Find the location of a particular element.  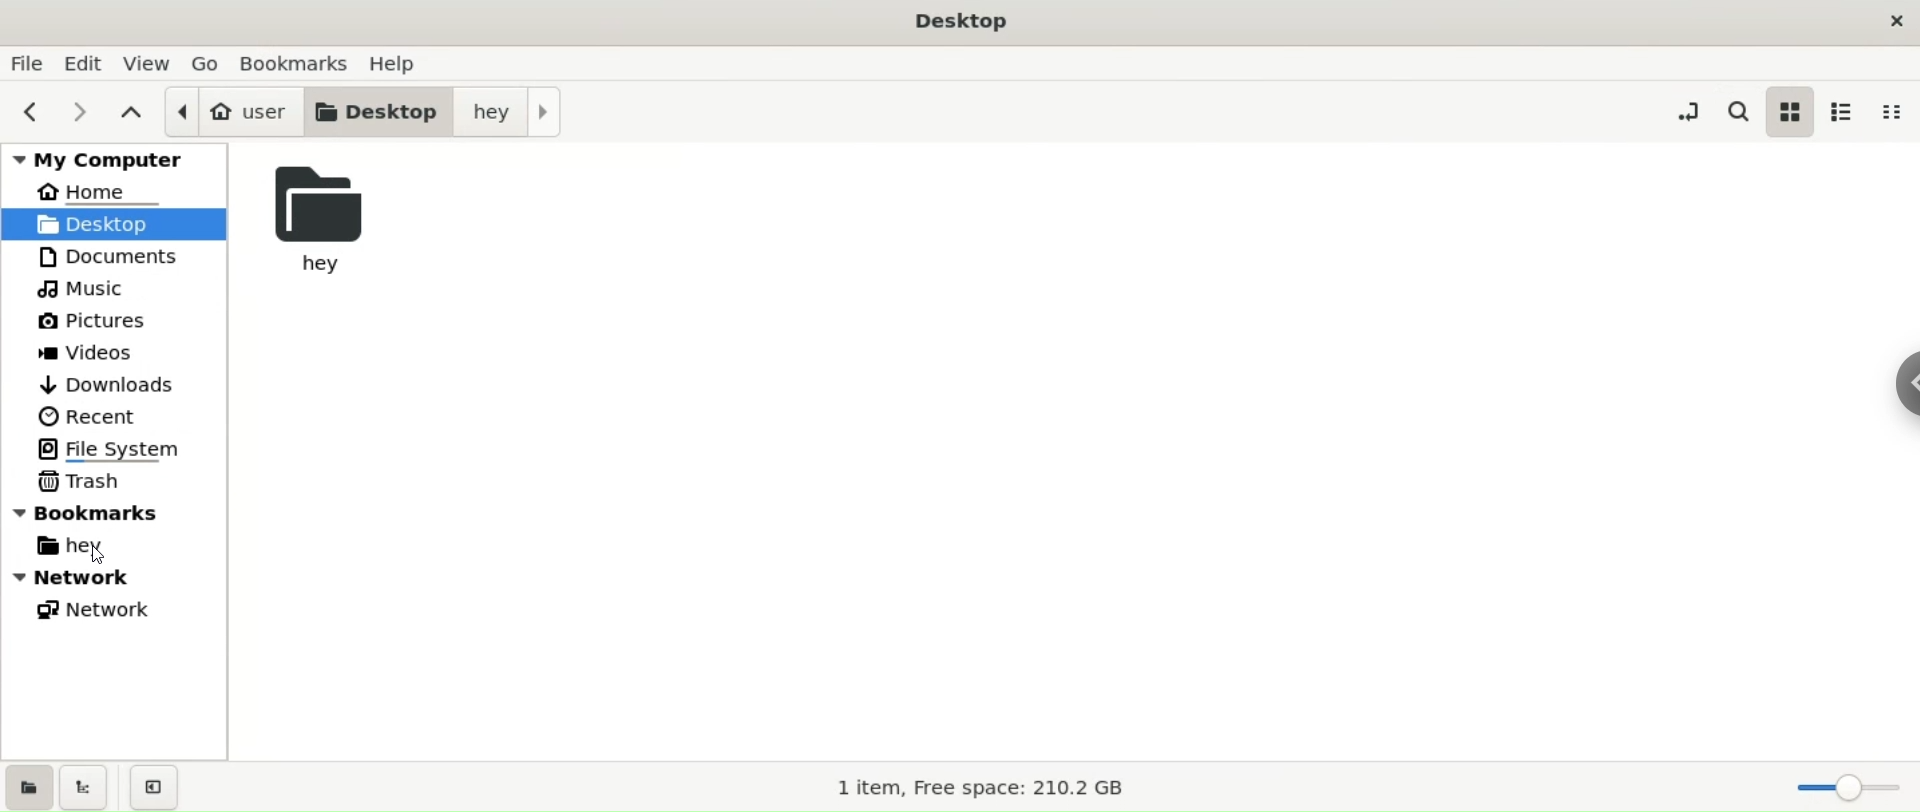

view is located at coordinates (148, 62).